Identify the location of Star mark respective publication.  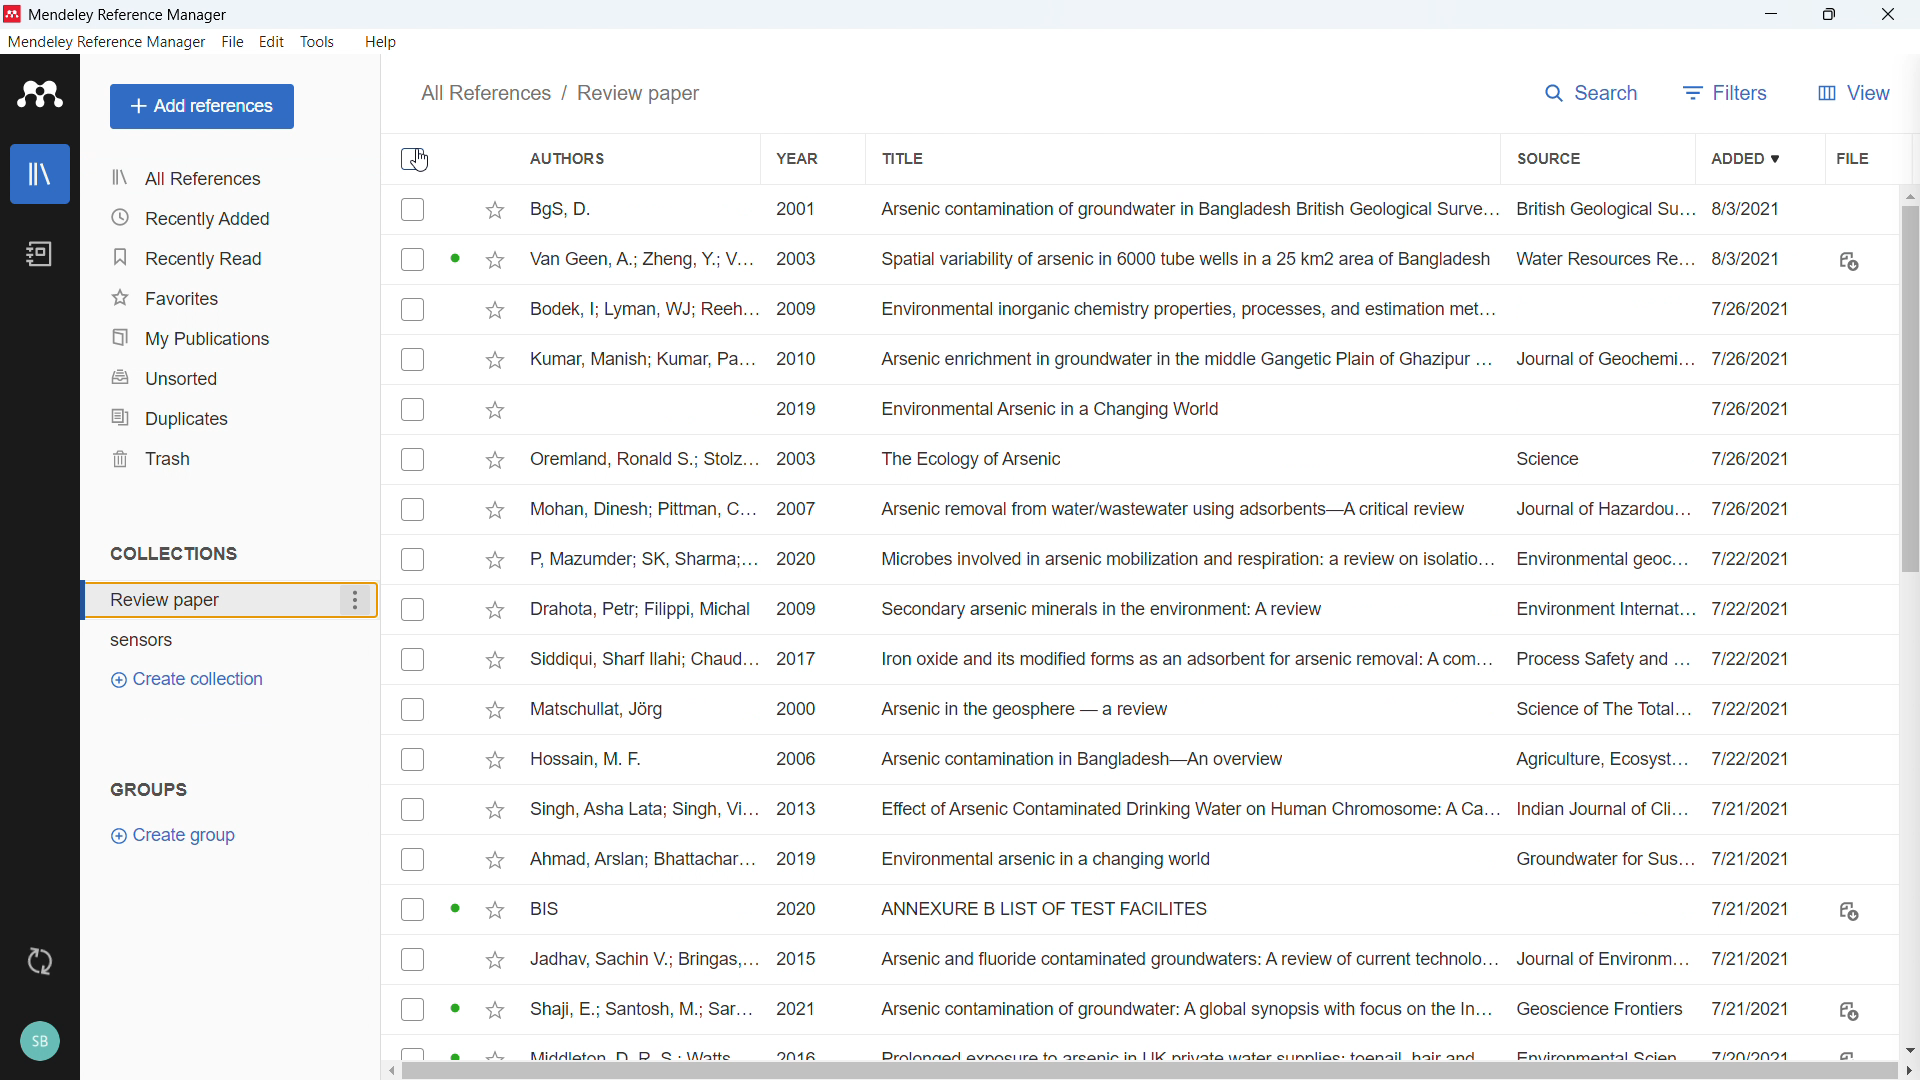
(494, 1010).